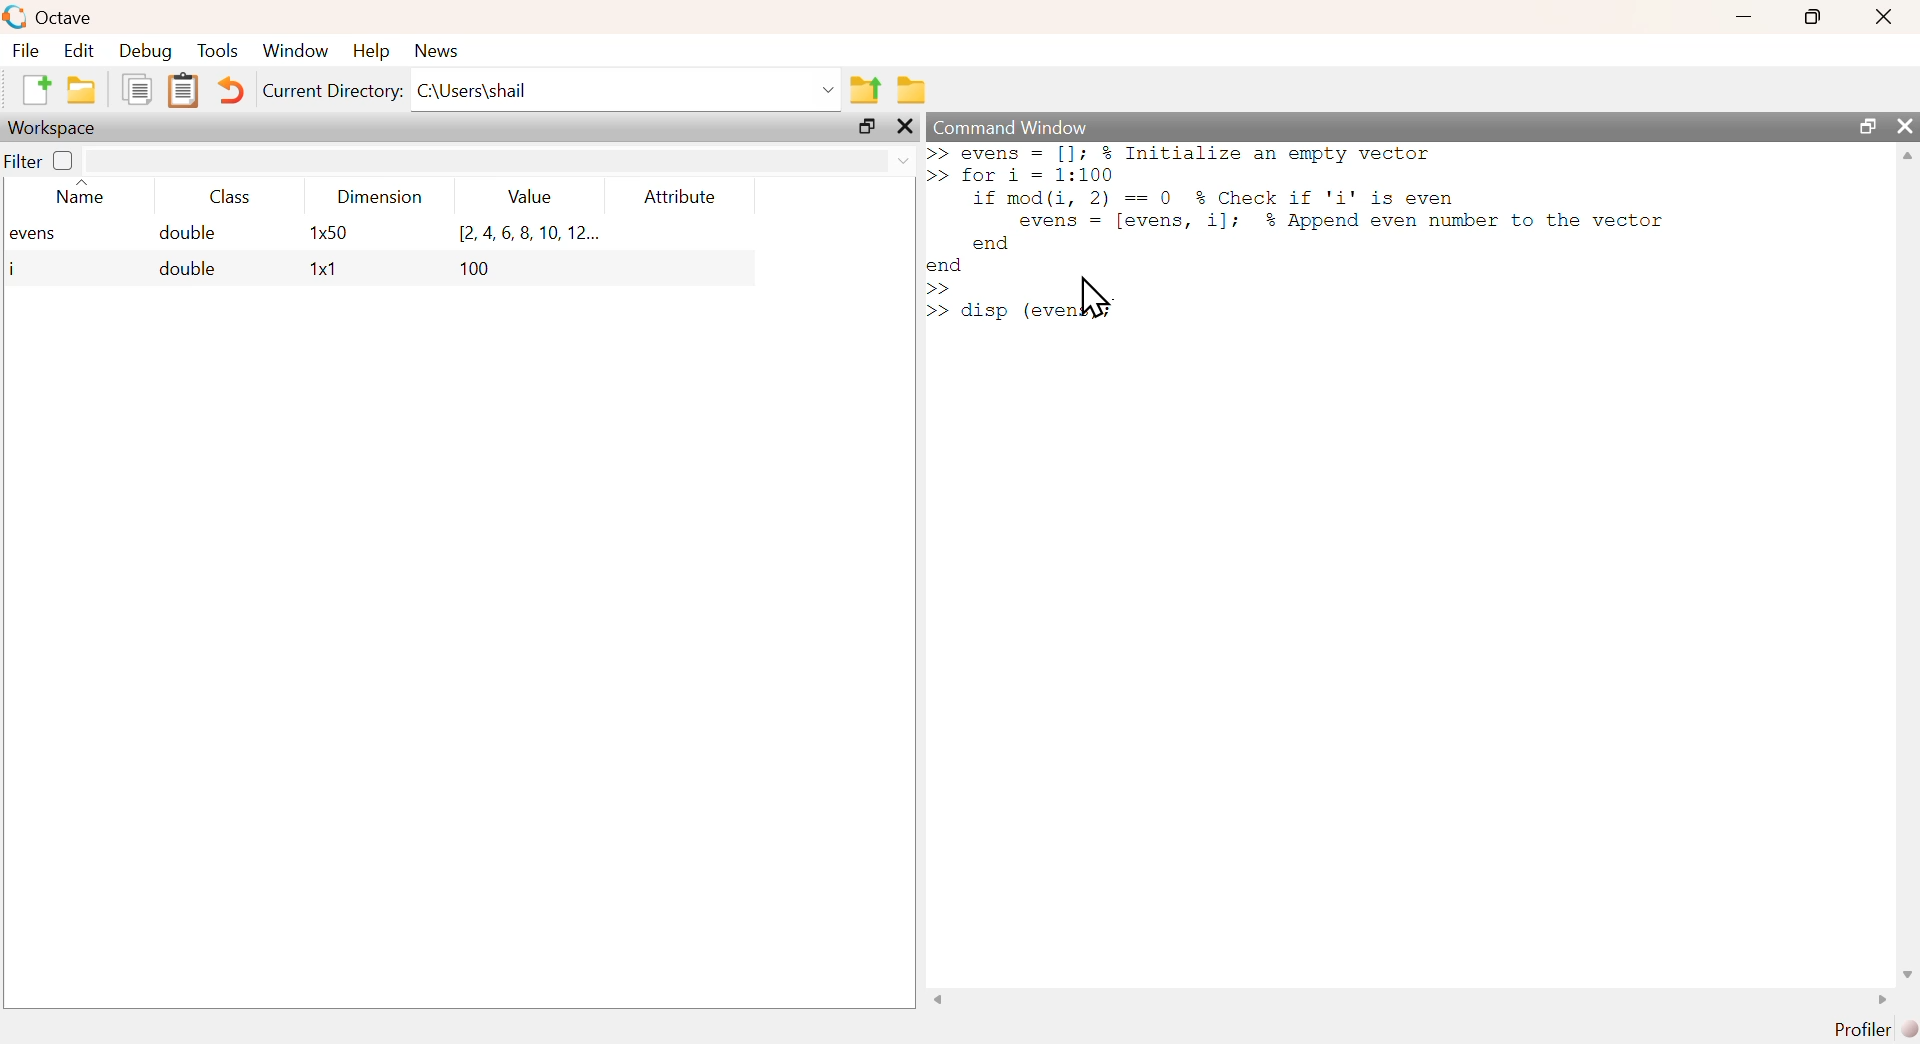 This screenshot has height=1044, width=1920. Describe the element at coordinates (23, 160) in the screenshot. I see `filter` at that location.